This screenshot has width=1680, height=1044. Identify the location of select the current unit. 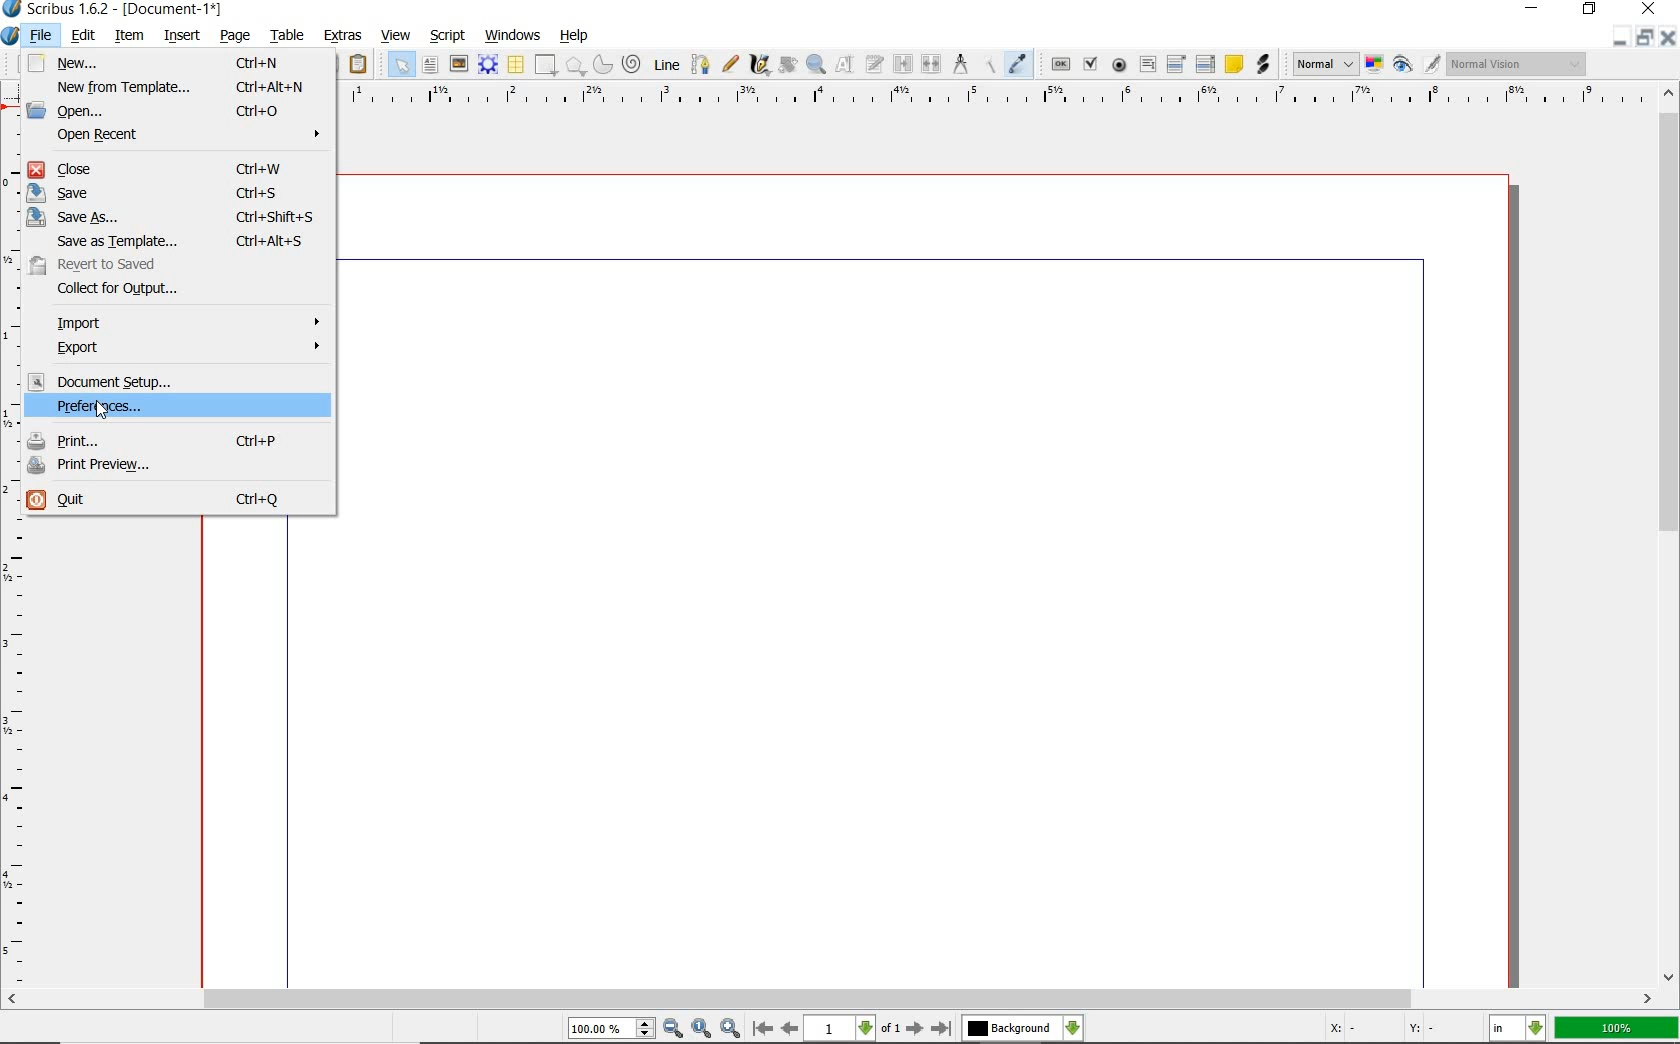
(1517, 1030).